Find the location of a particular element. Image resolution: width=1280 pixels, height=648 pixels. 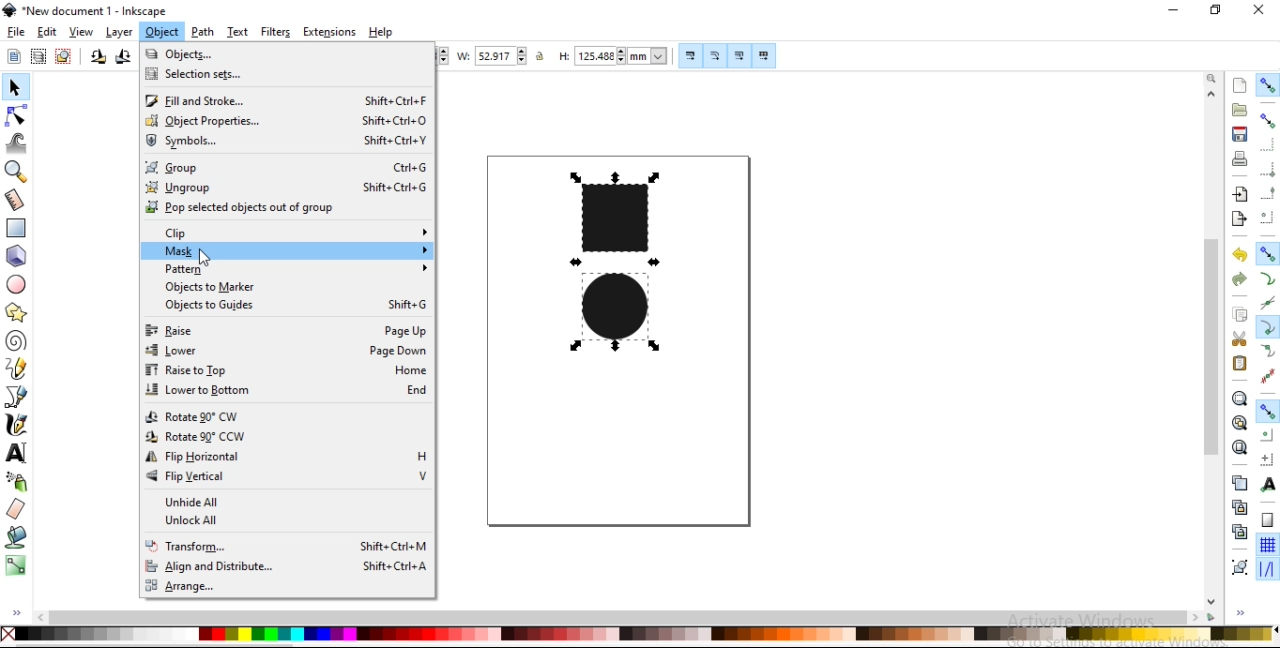

objects is located at coordinates (275, 54).